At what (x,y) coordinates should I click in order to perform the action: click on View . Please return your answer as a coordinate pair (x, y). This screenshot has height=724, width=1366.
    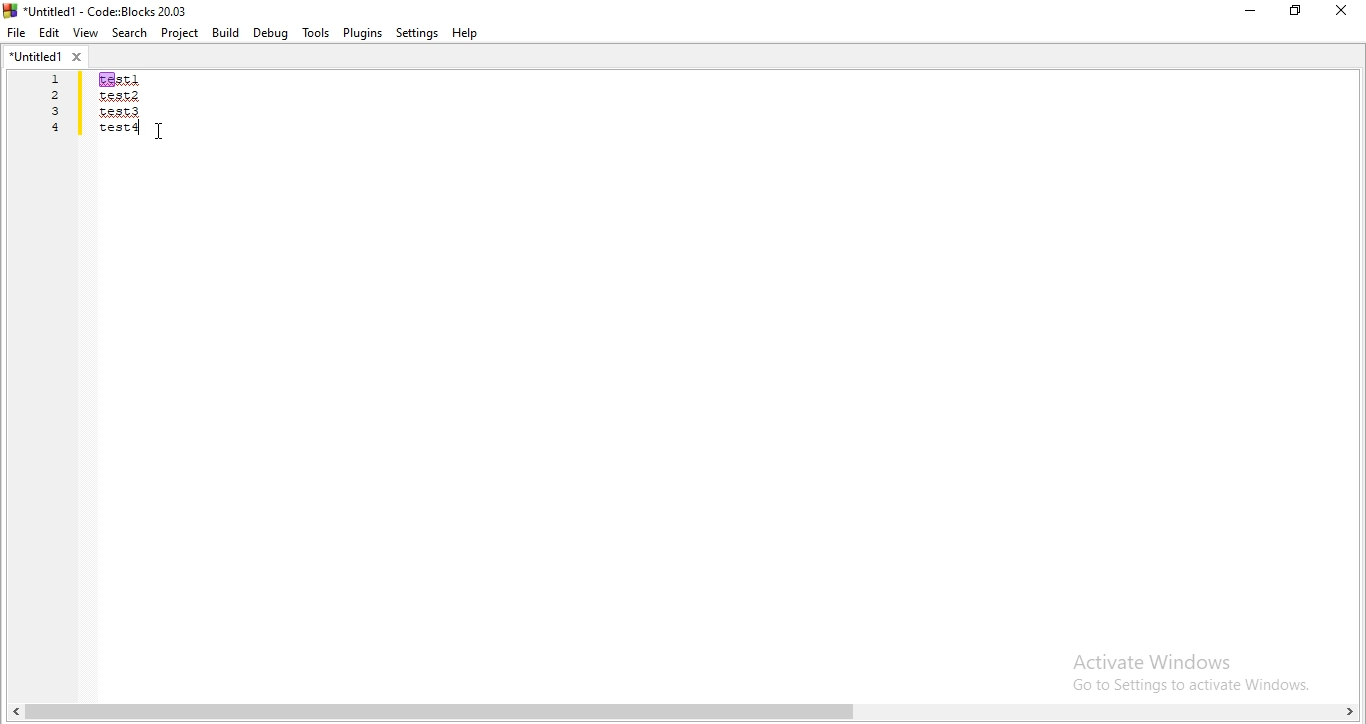
    Looking at the image, I should click on (85, 30).